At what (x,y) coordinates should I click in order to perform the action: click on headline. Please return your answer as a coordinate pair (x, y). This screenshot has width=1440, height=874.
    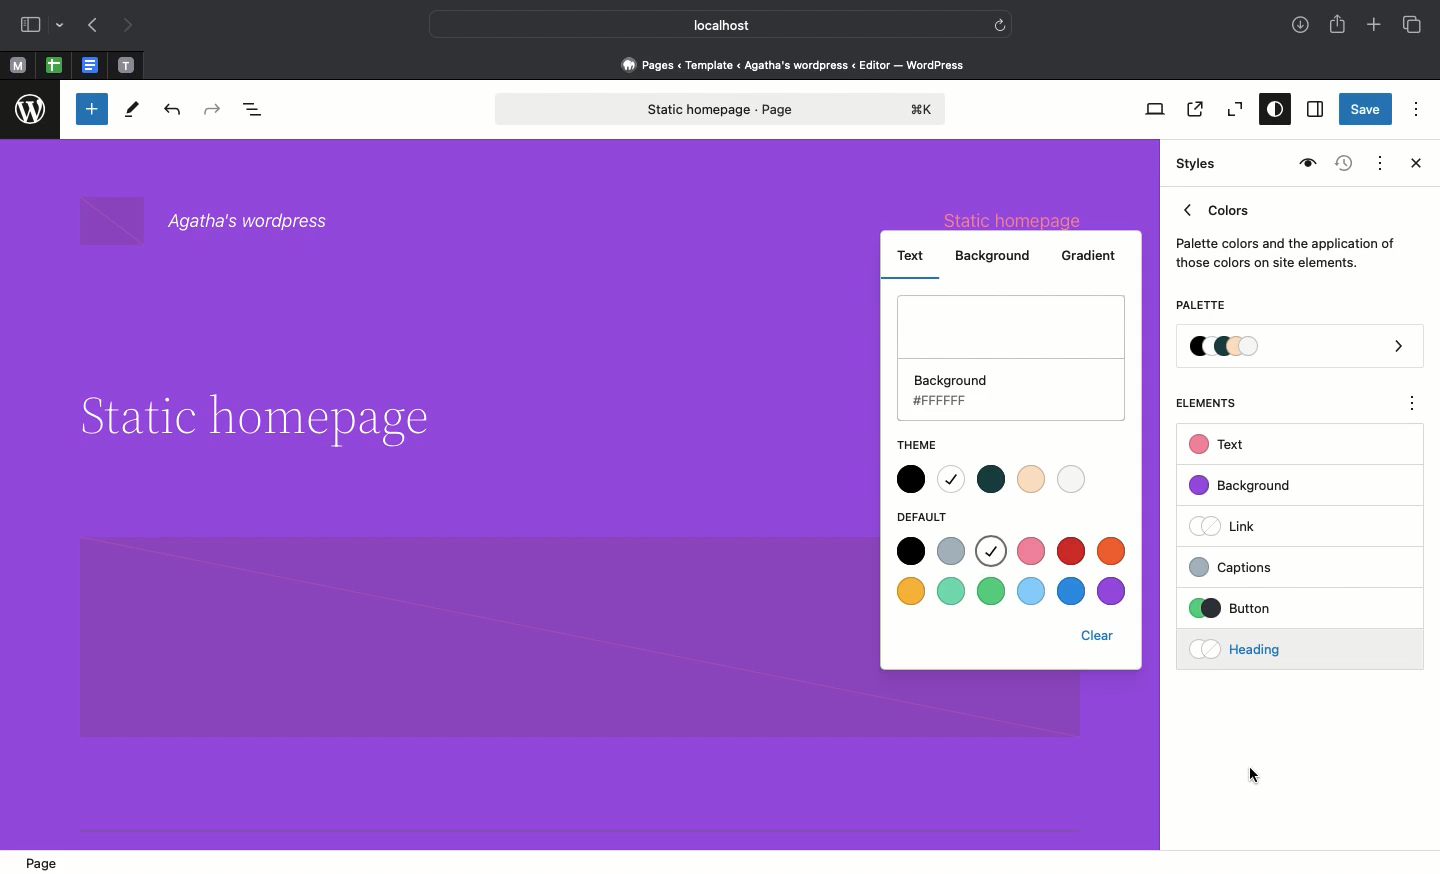
    Looking at the image, I should click on (252, 418).